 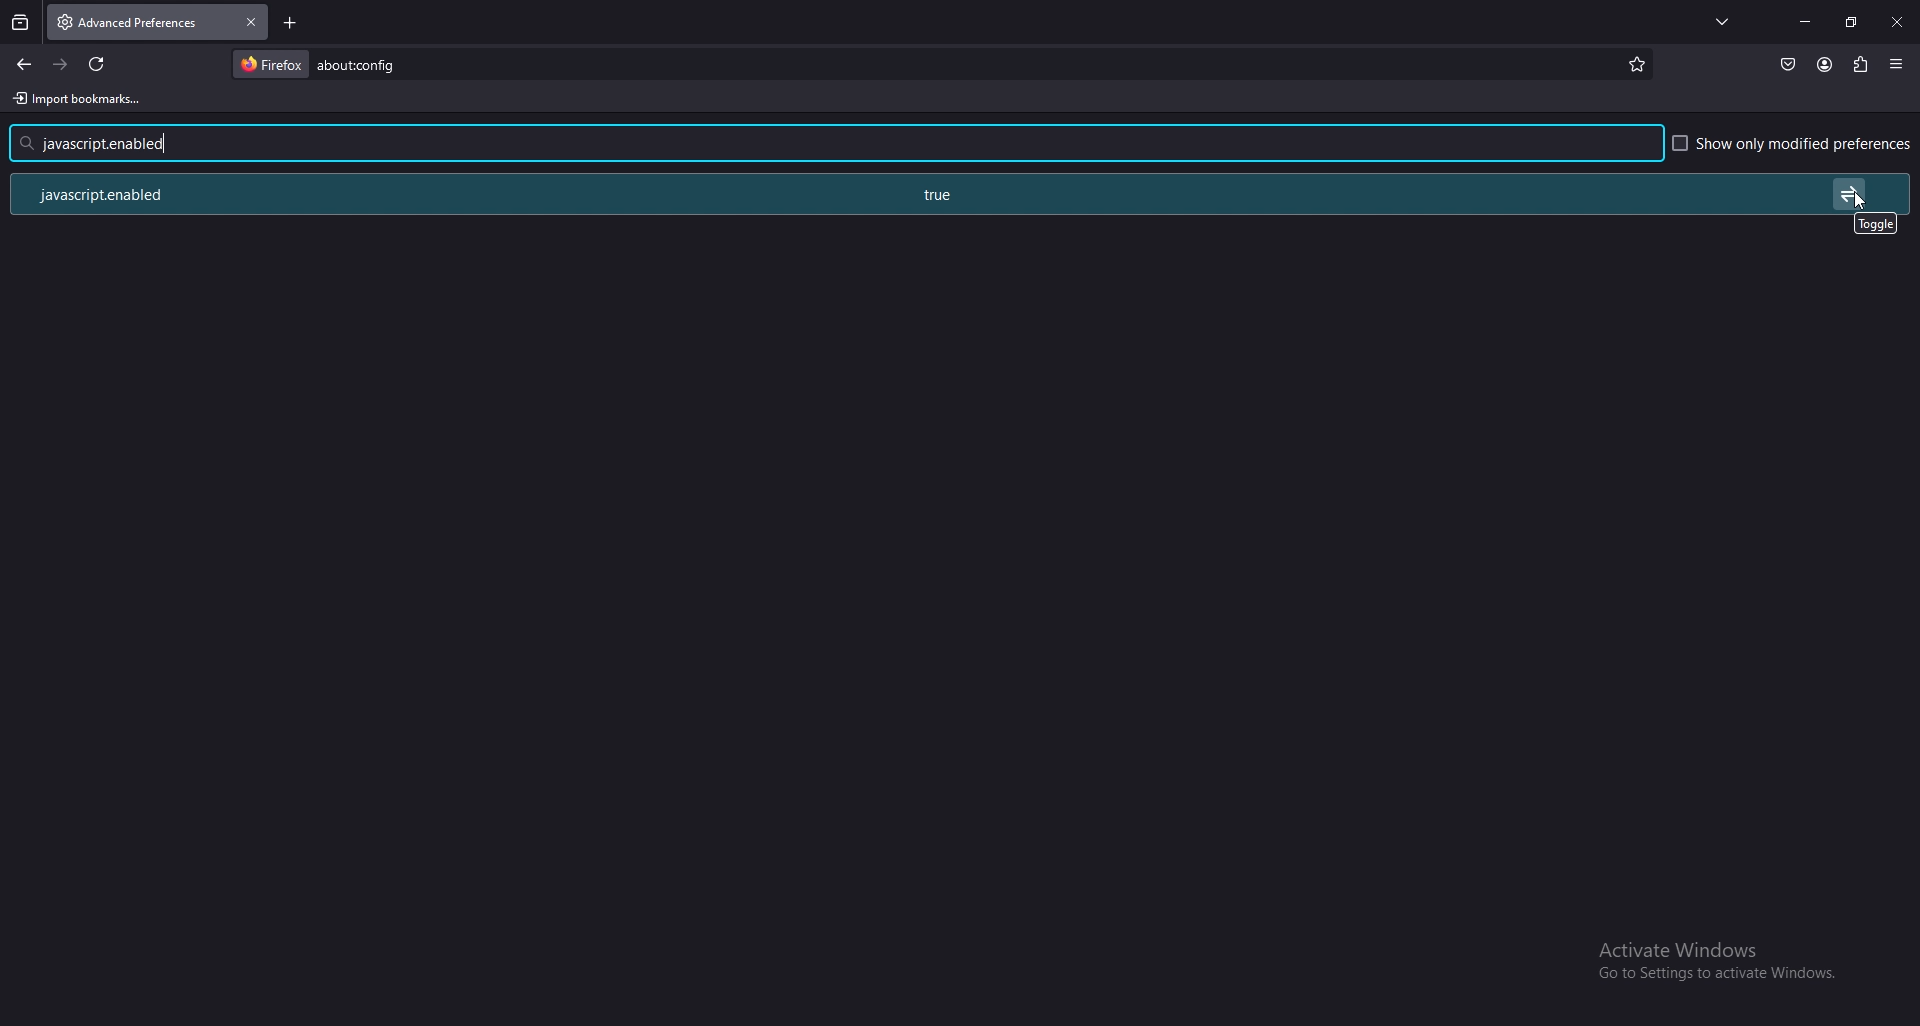 What do you see at coordinates (21, 23) in the screenshot?
I see `recent browsing` at bounding box center [21, 23].